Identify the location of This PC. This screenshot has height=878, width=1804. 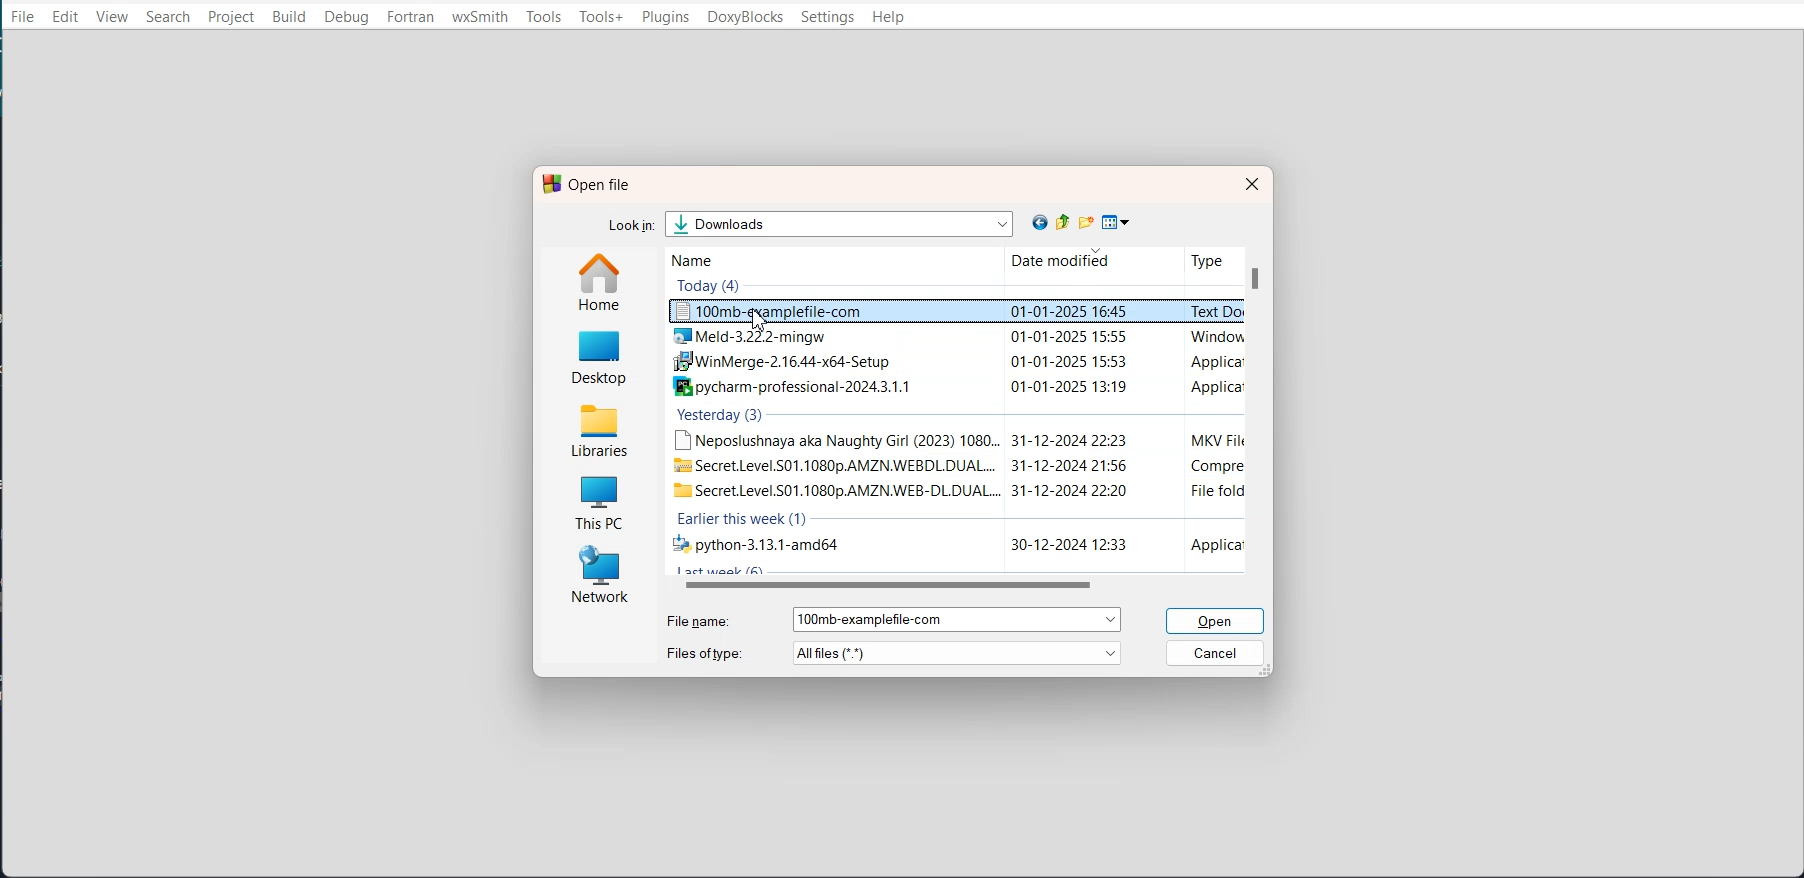
(598, 498).